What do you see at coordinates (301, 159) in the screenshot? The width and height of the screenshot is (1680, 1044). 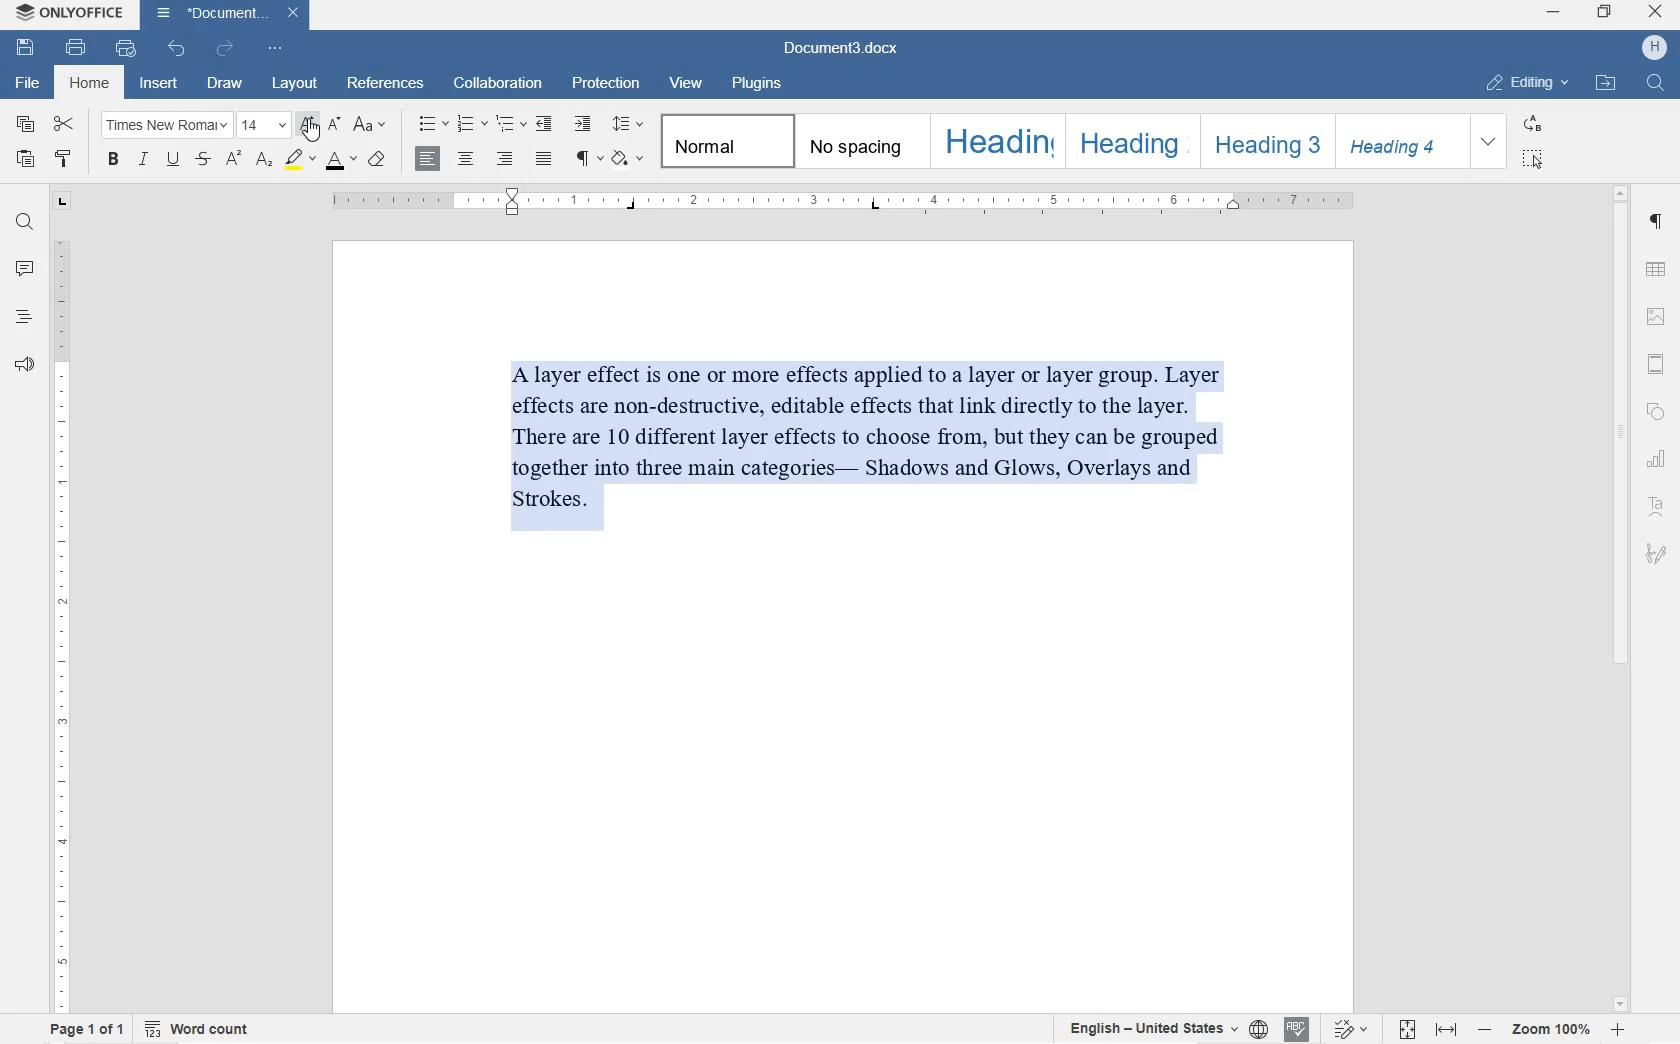 I see `HIGHLIGHT COLOR` at bounding box center [301, 159].